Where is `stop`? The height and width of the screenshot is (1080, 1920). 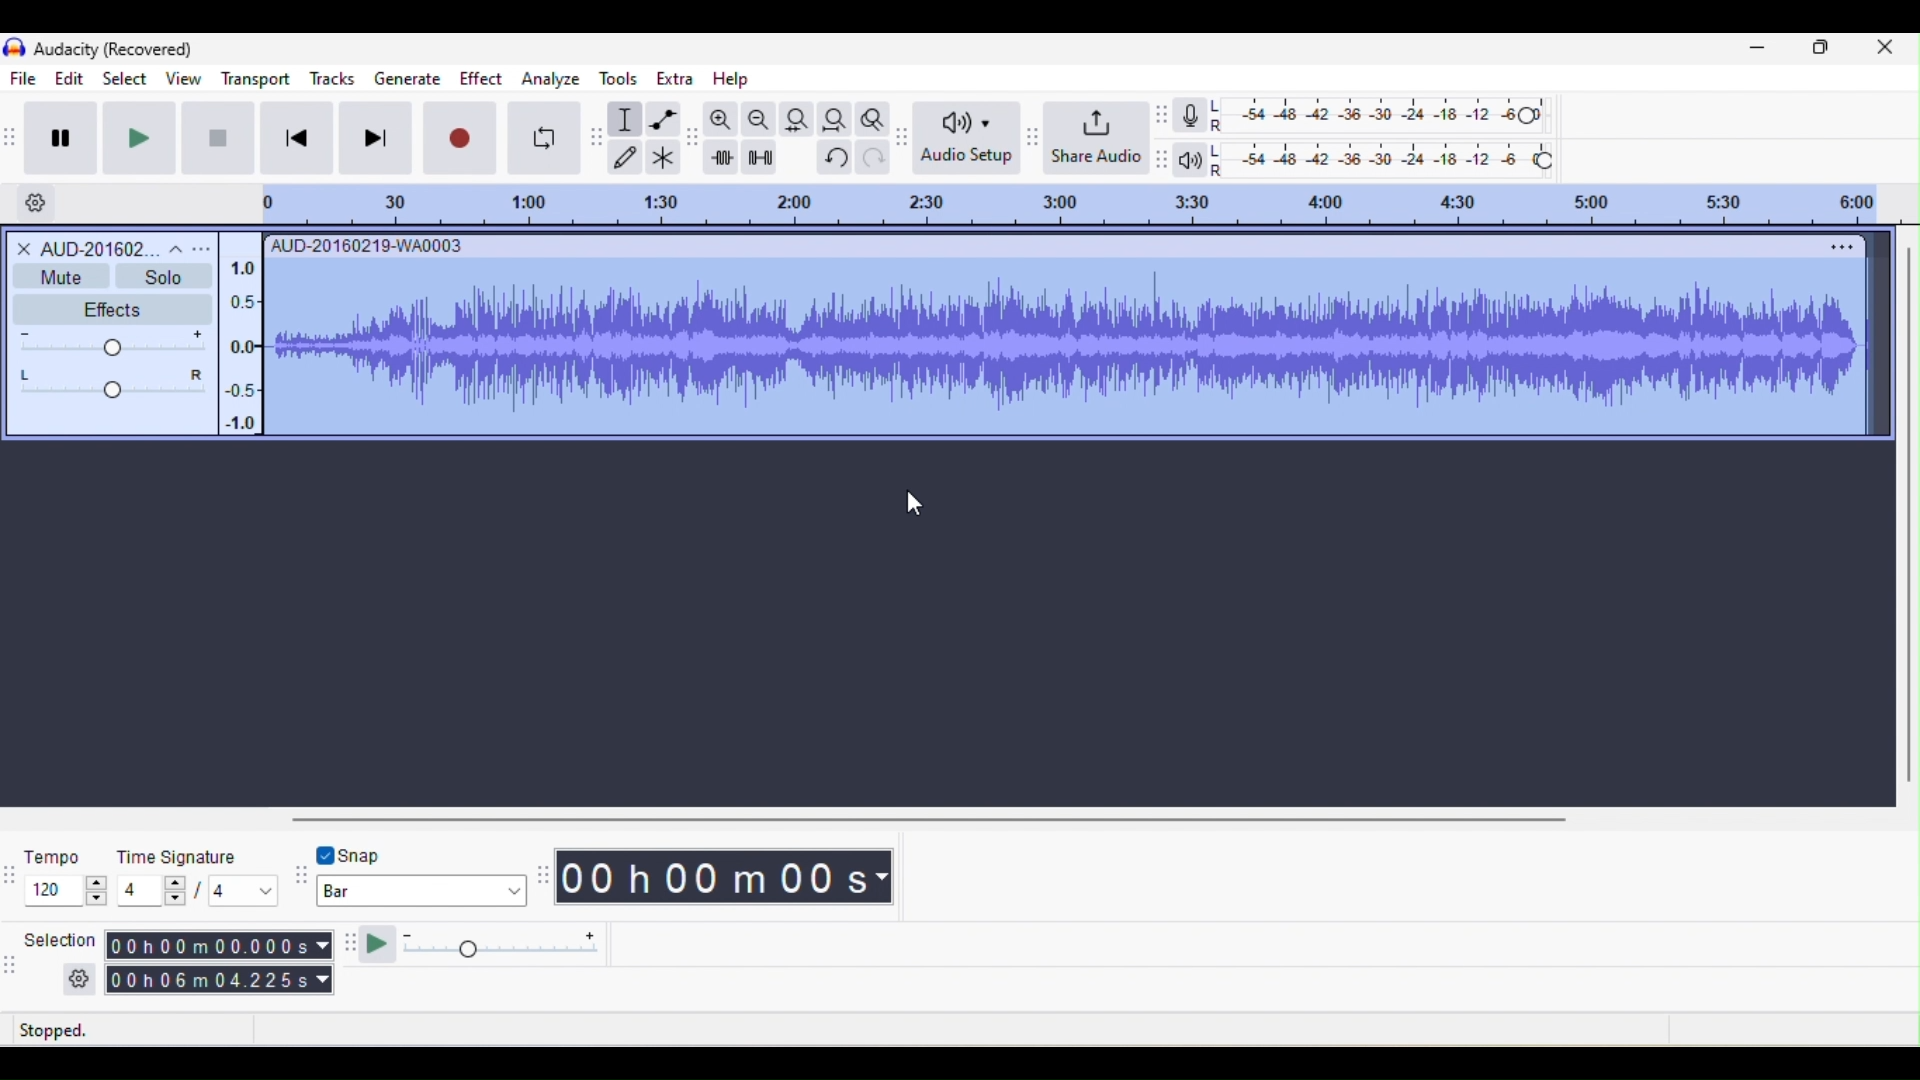 stop is located at coordinates (215, 137).